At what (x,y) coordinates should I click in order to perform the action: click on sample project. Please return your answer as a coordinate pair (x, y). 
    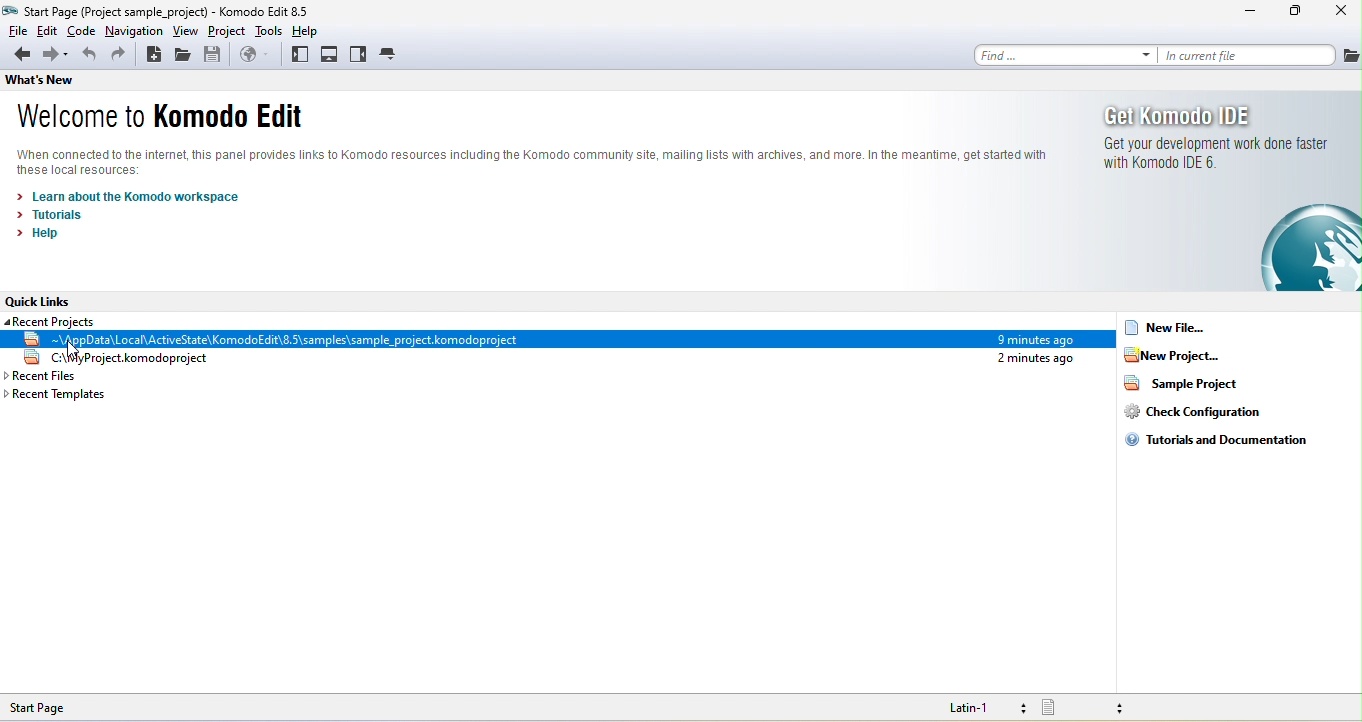
    Looking at the image, I should click on (1201, 389).